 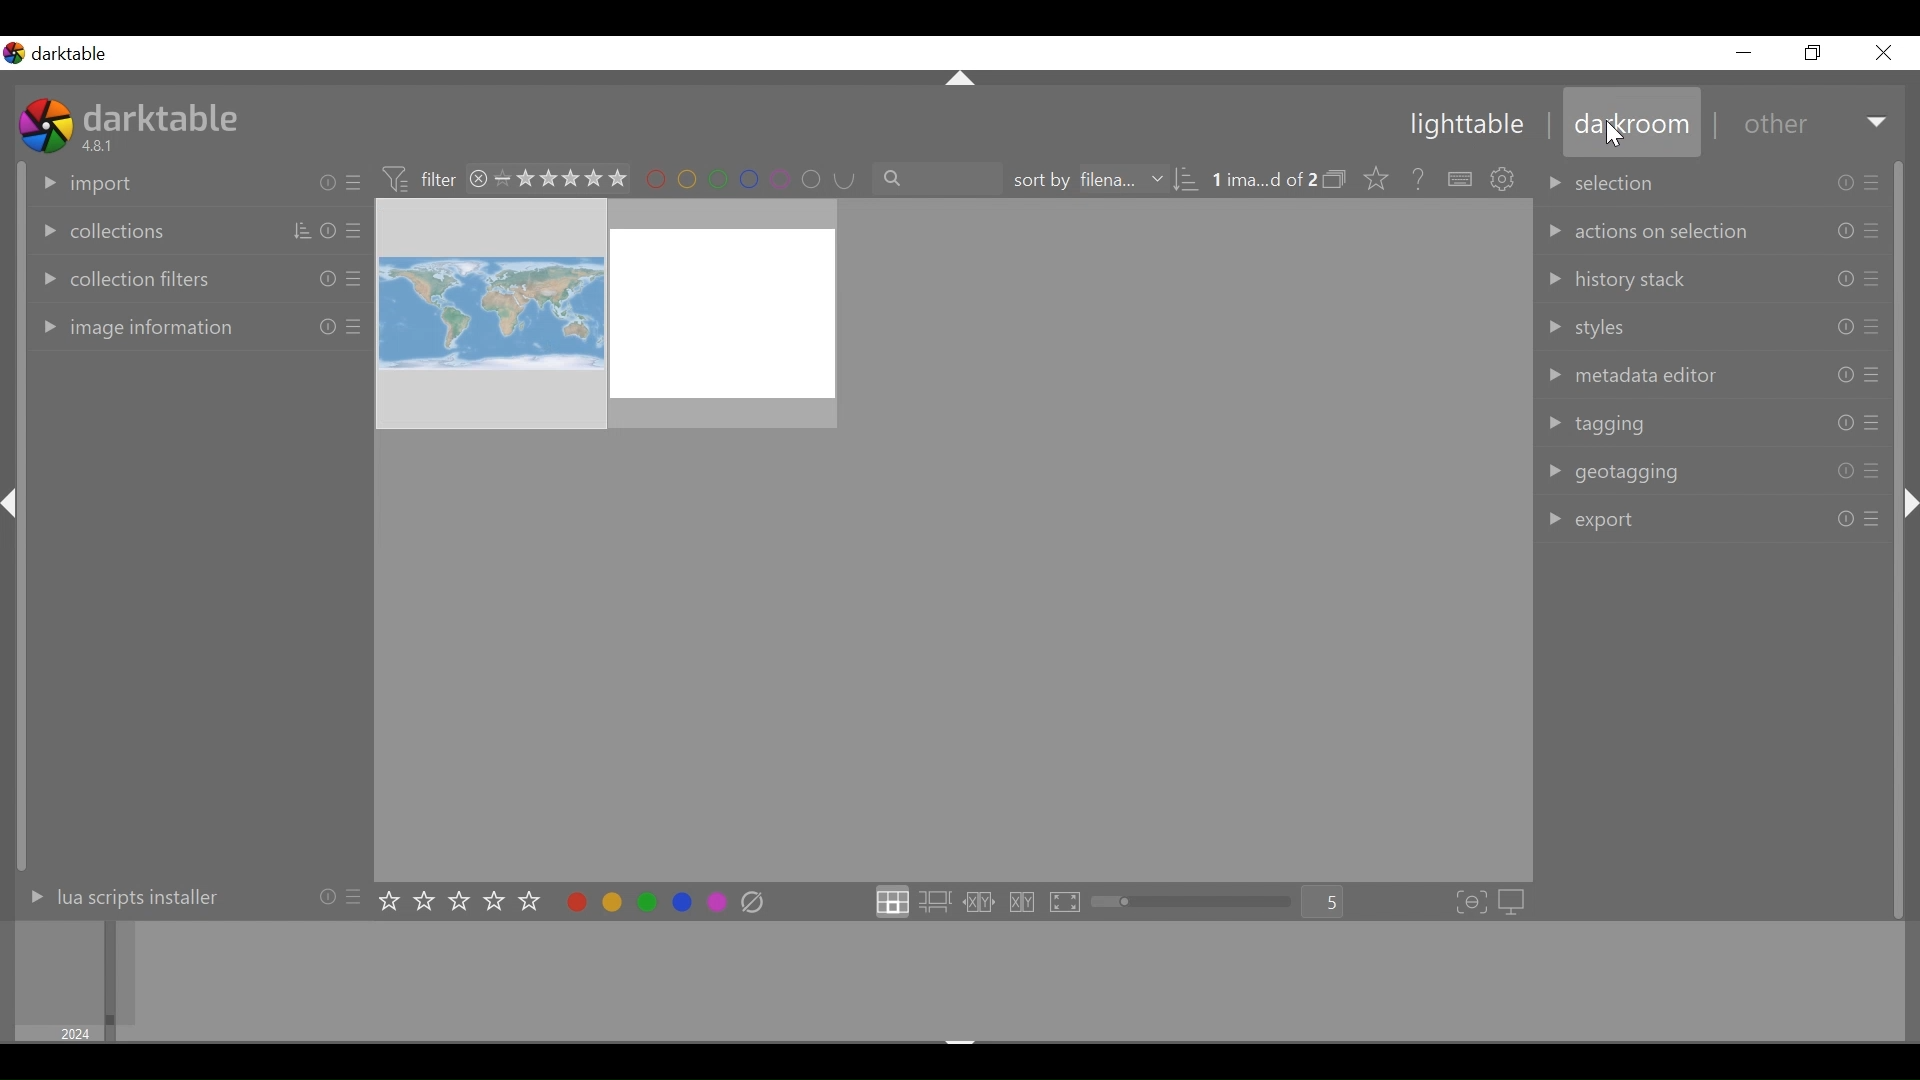 I want to click on sort by, so click(x=1111, y=179).